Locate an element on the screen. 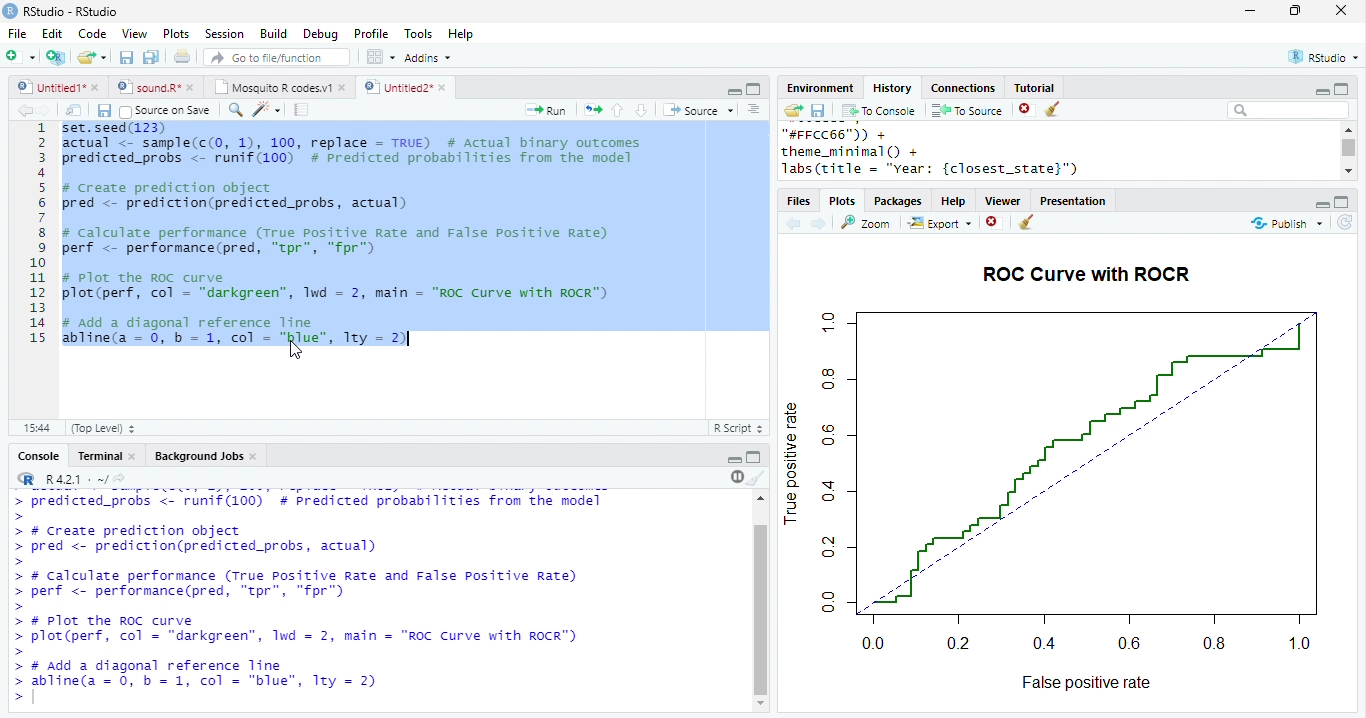  backward is located at coordinates (24, 110).